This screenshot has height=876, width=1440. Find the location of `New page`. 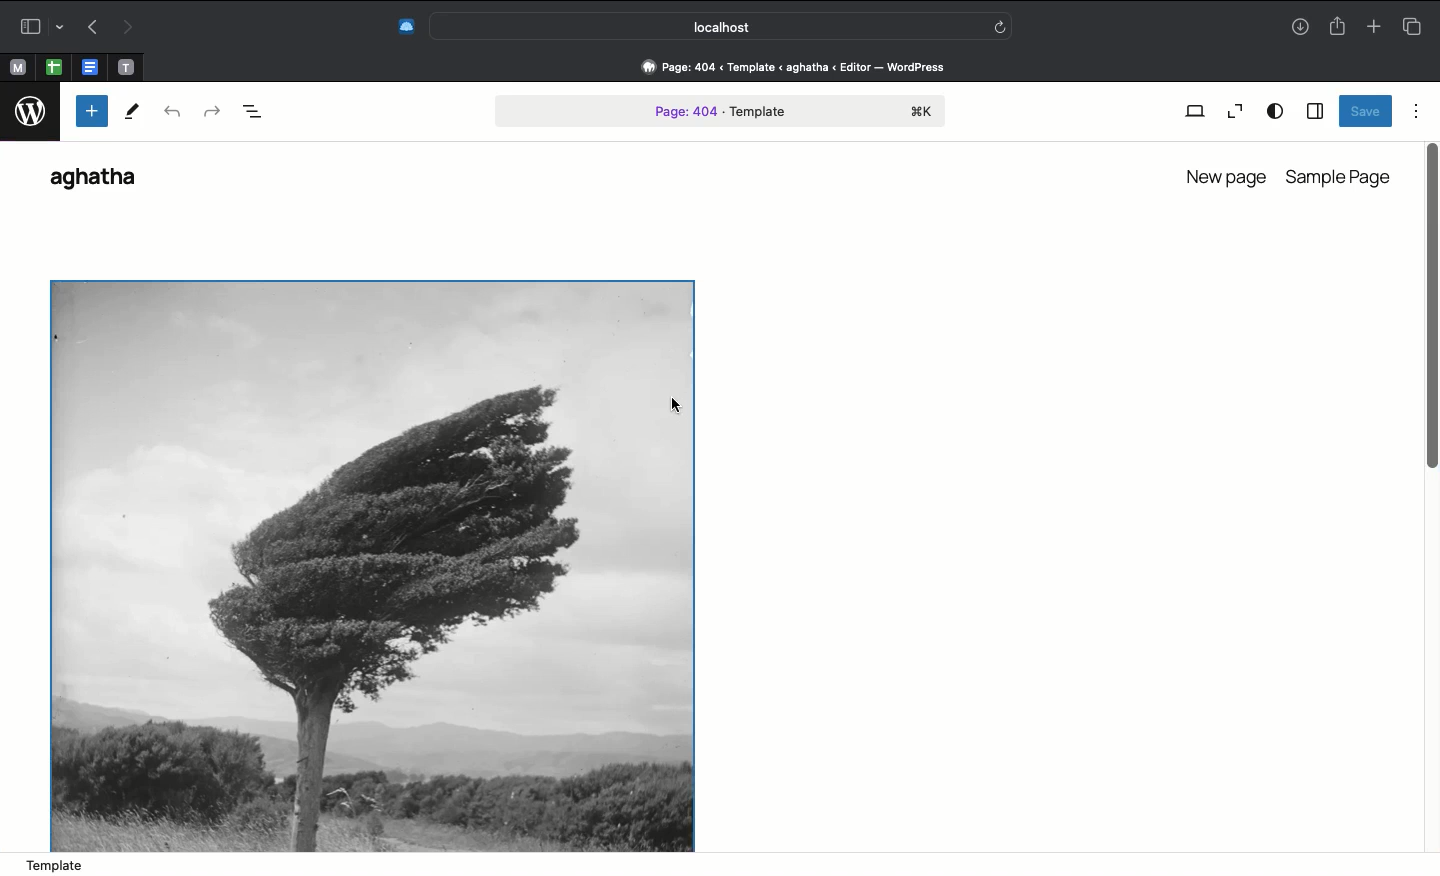

New page is located at coordinates (1223, 174).